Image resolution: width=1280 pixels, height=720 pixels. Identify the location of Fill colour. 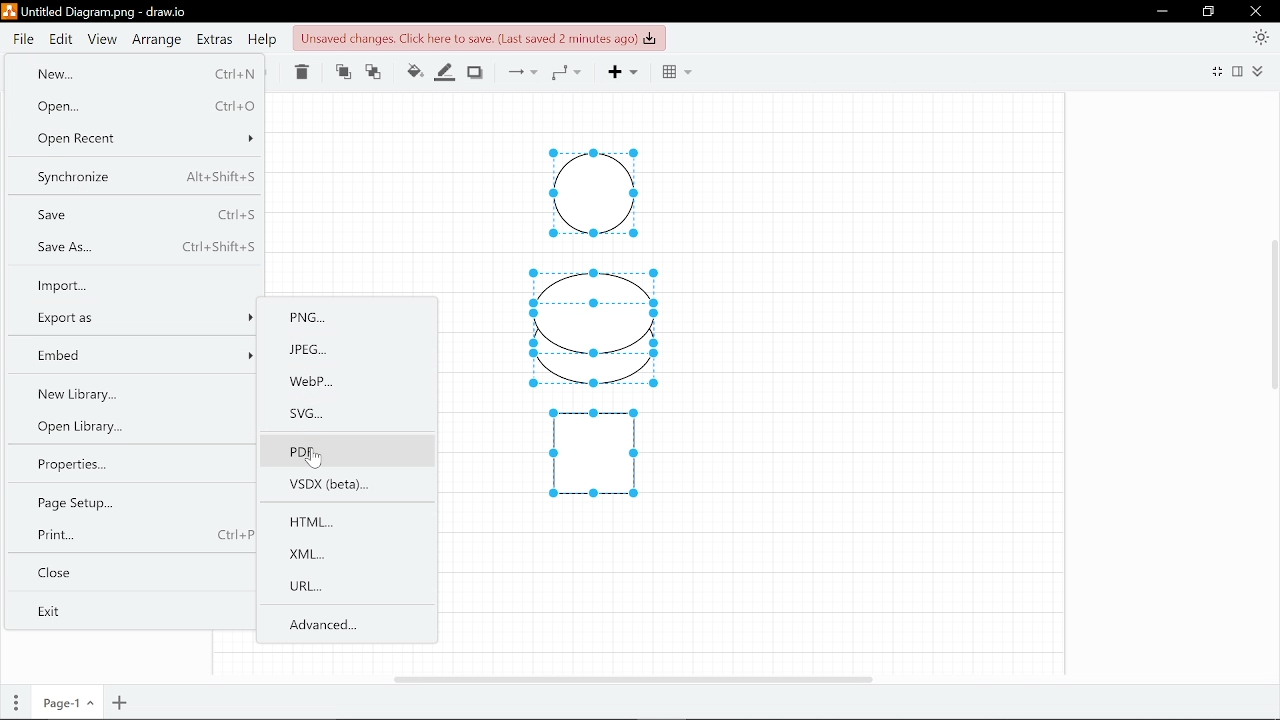
(414, 72).